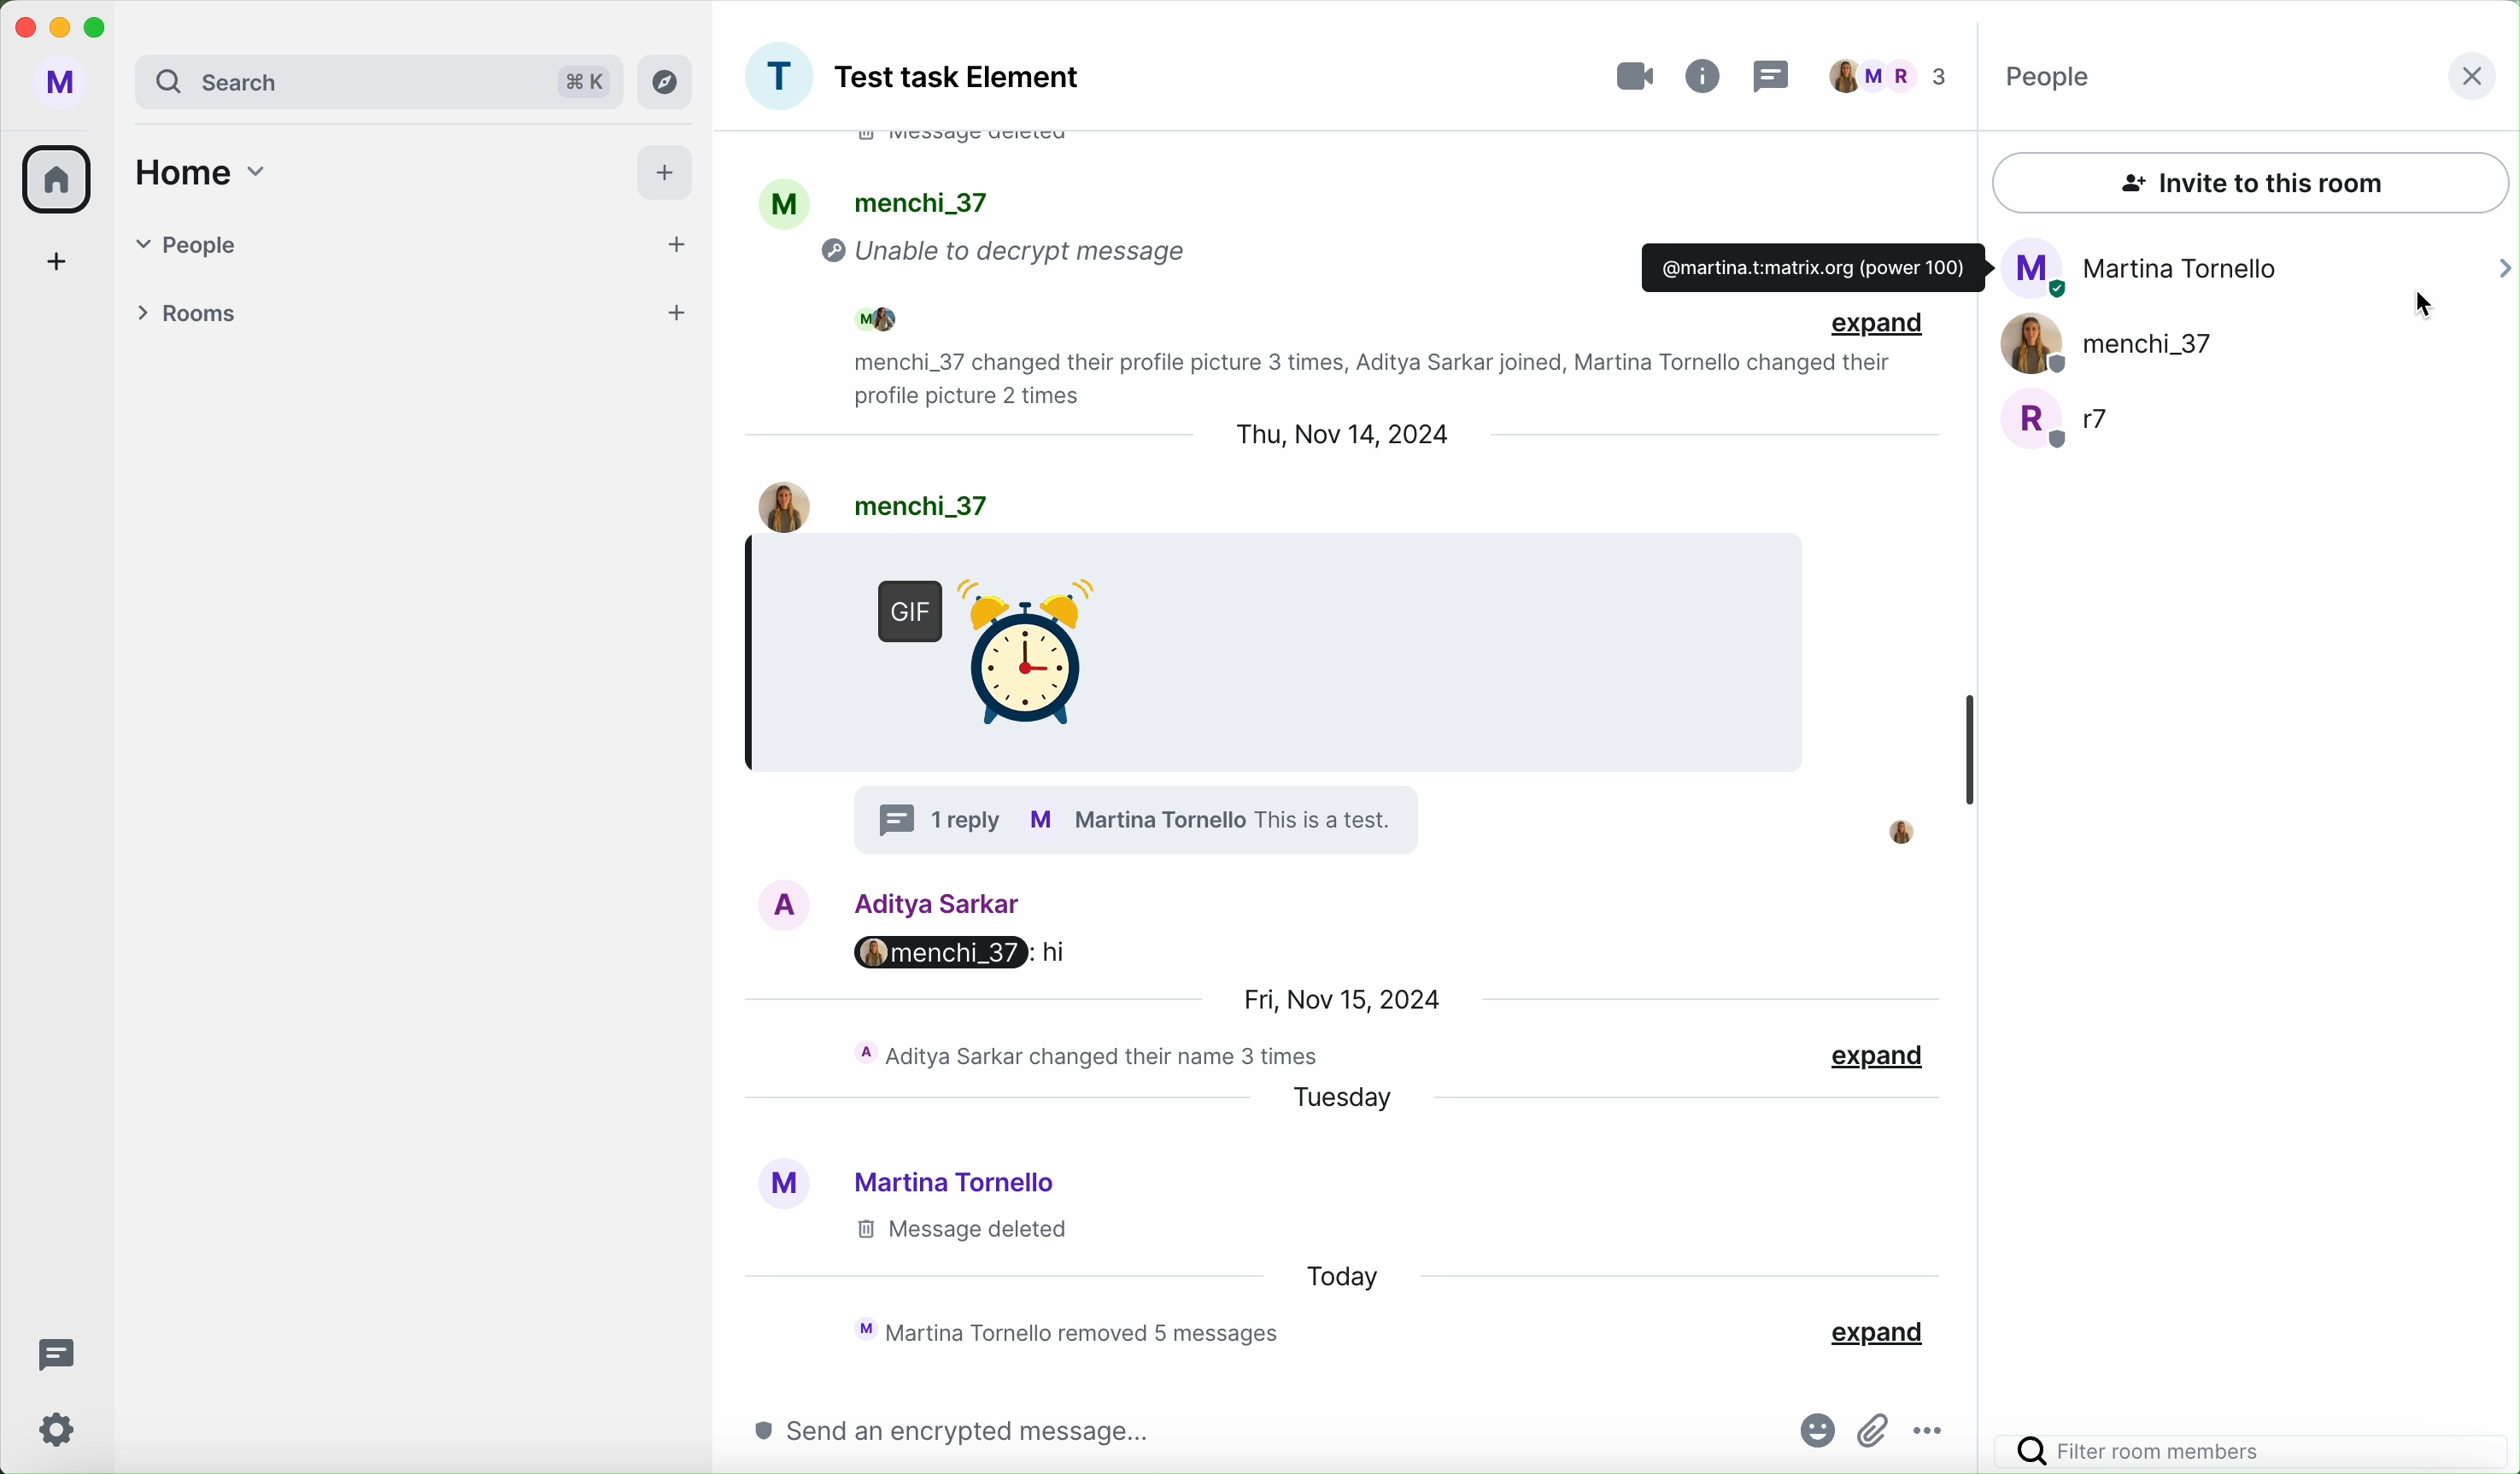  Describe the element at coordinates (23, 27) in the screenshot. I see `close program` at that location.